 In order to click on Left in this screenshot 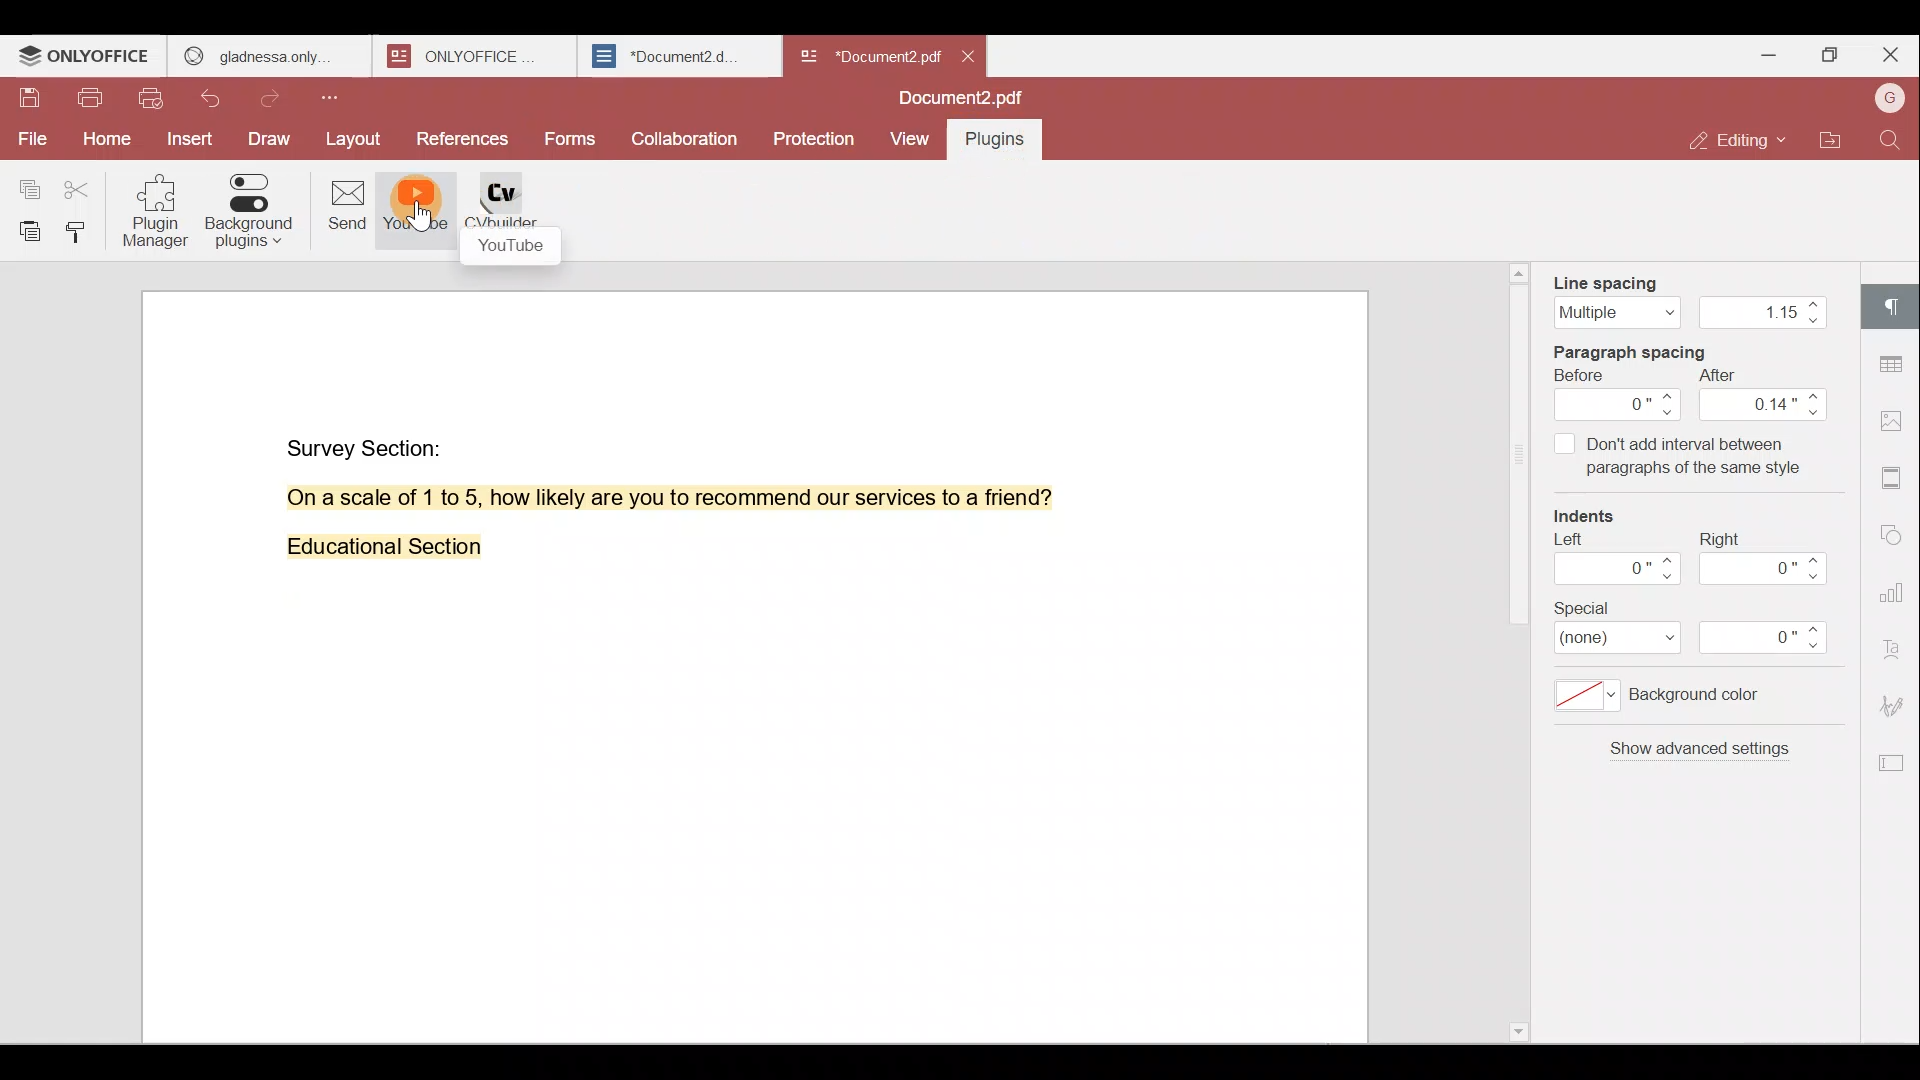, I will do `click(1613, 565)`.